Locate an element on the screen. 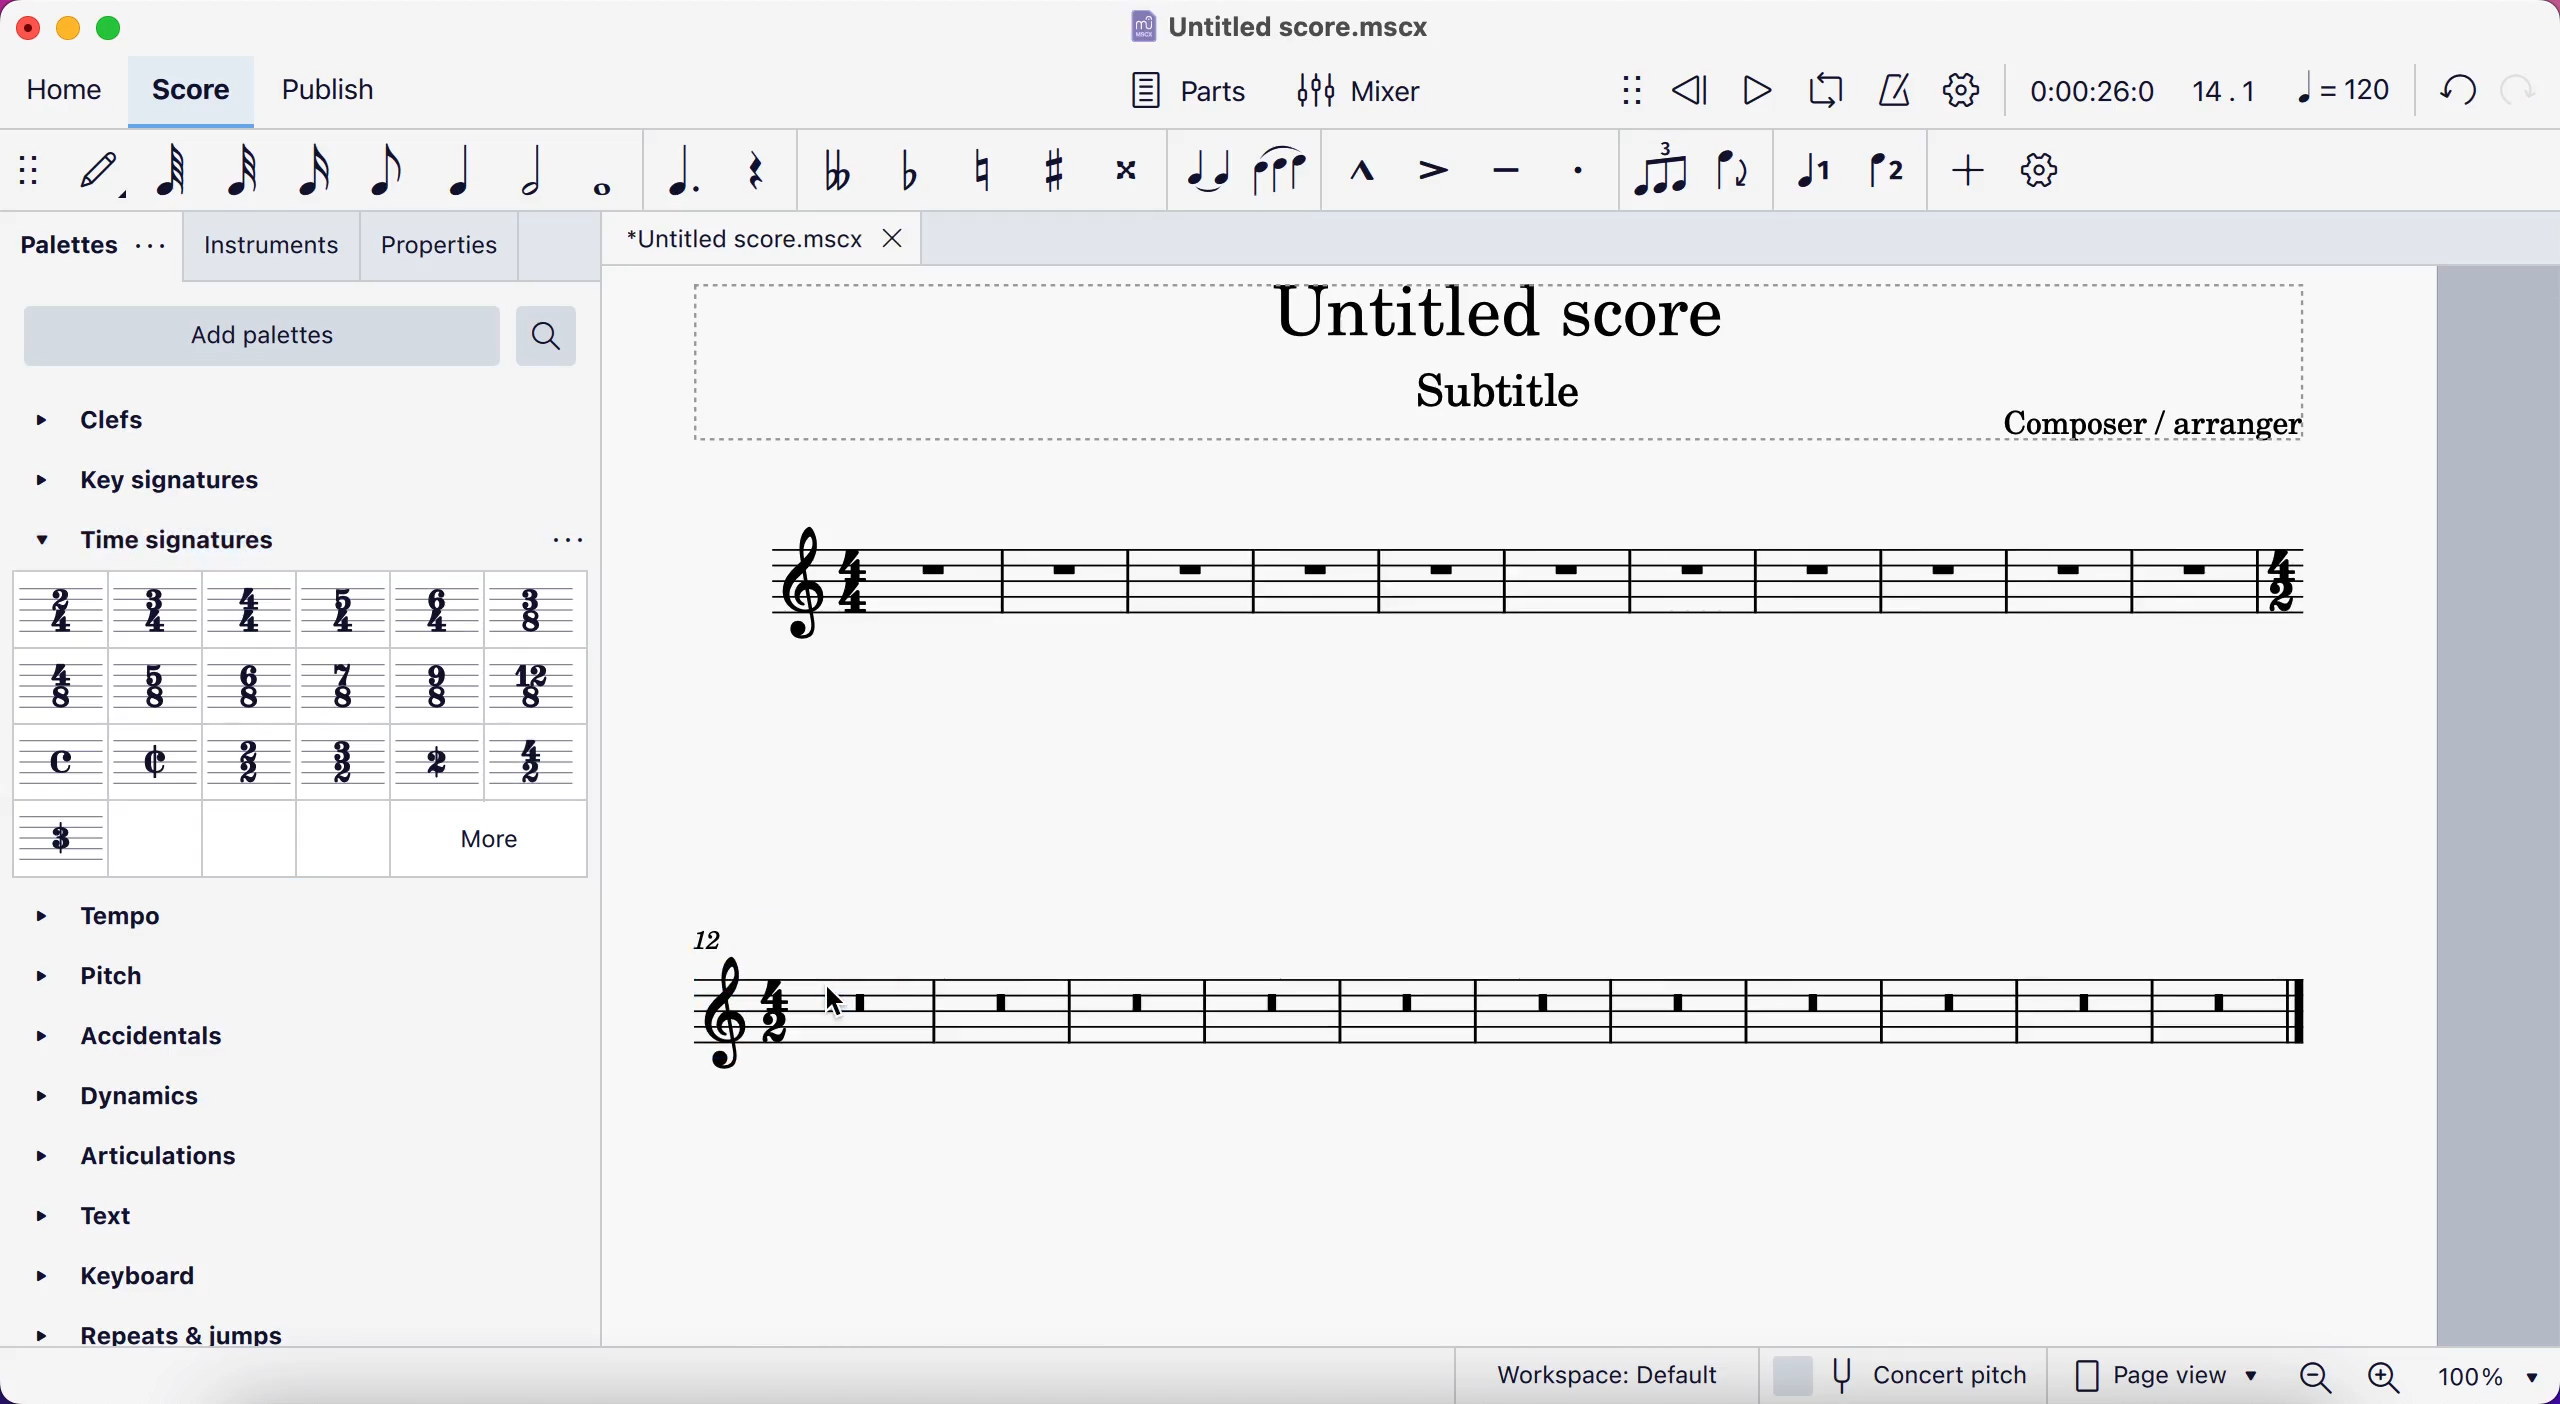 Image resolution: width=2560 pixels, height=1404 pixels.  is located at coordinates (63, 839).